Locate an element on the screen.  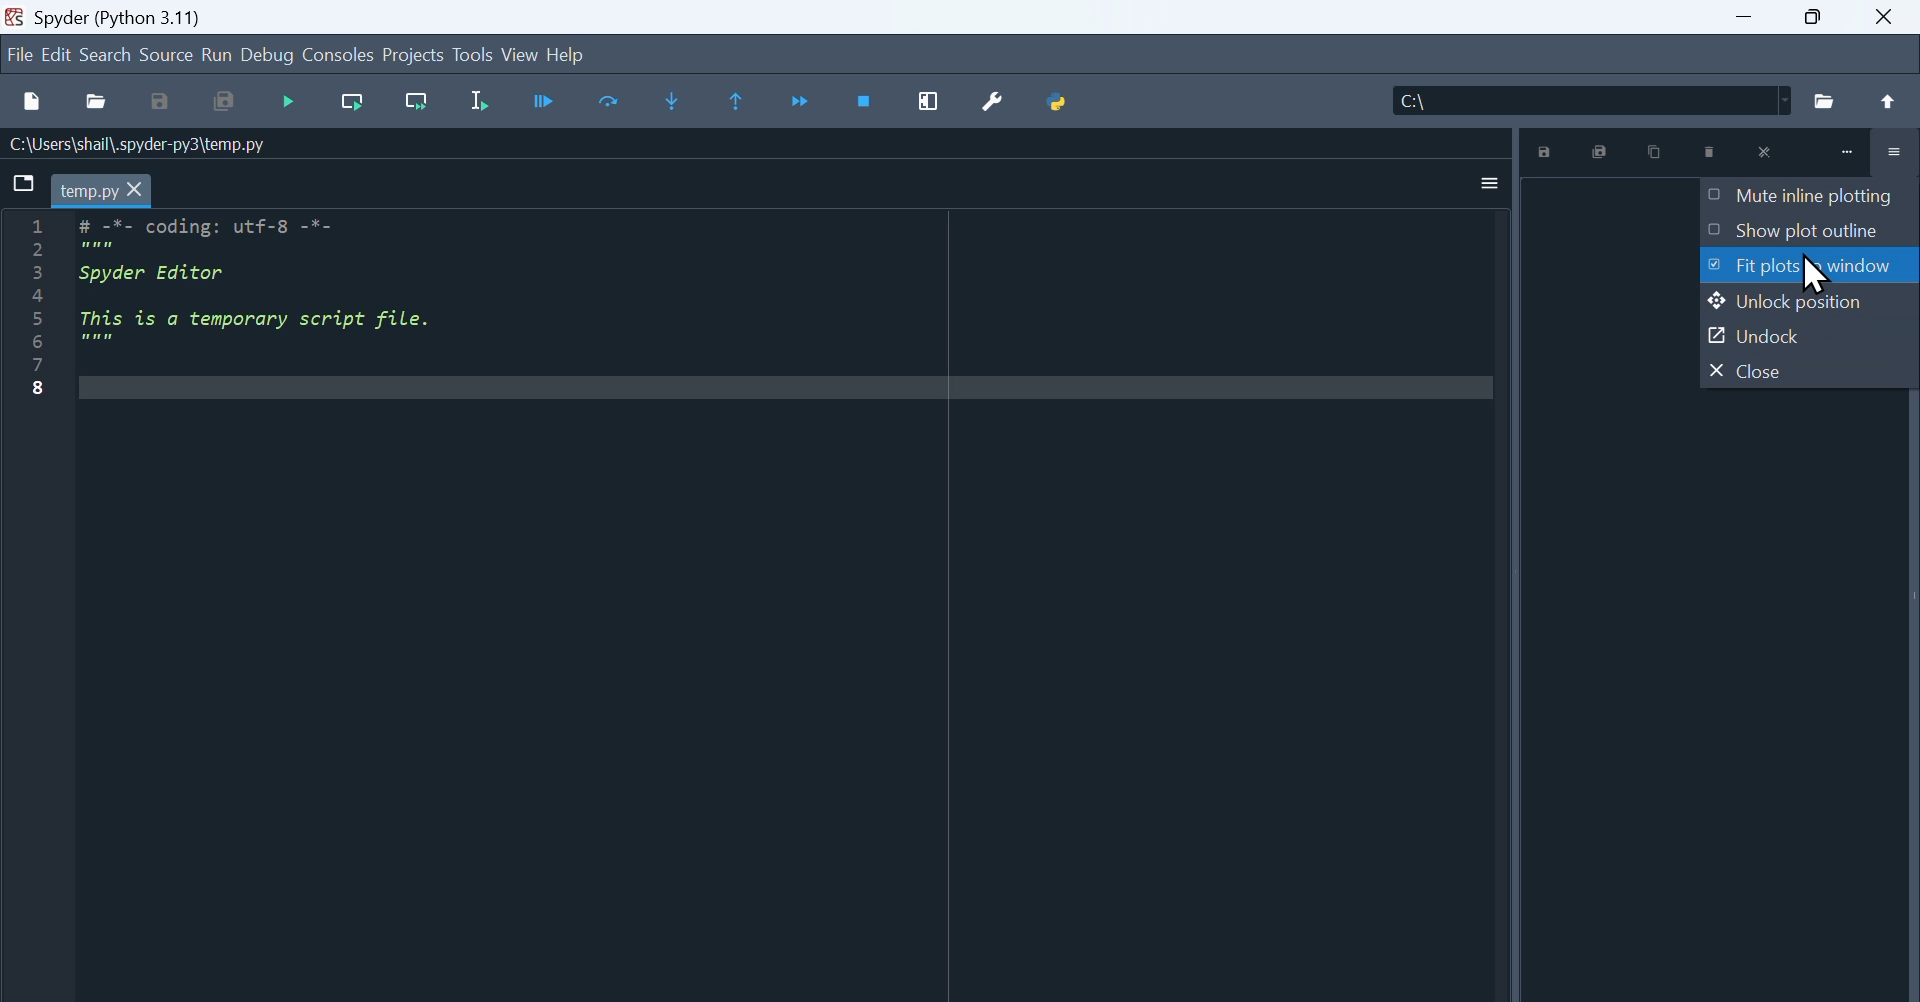
Maximise is located at coordinates (1815, 16).